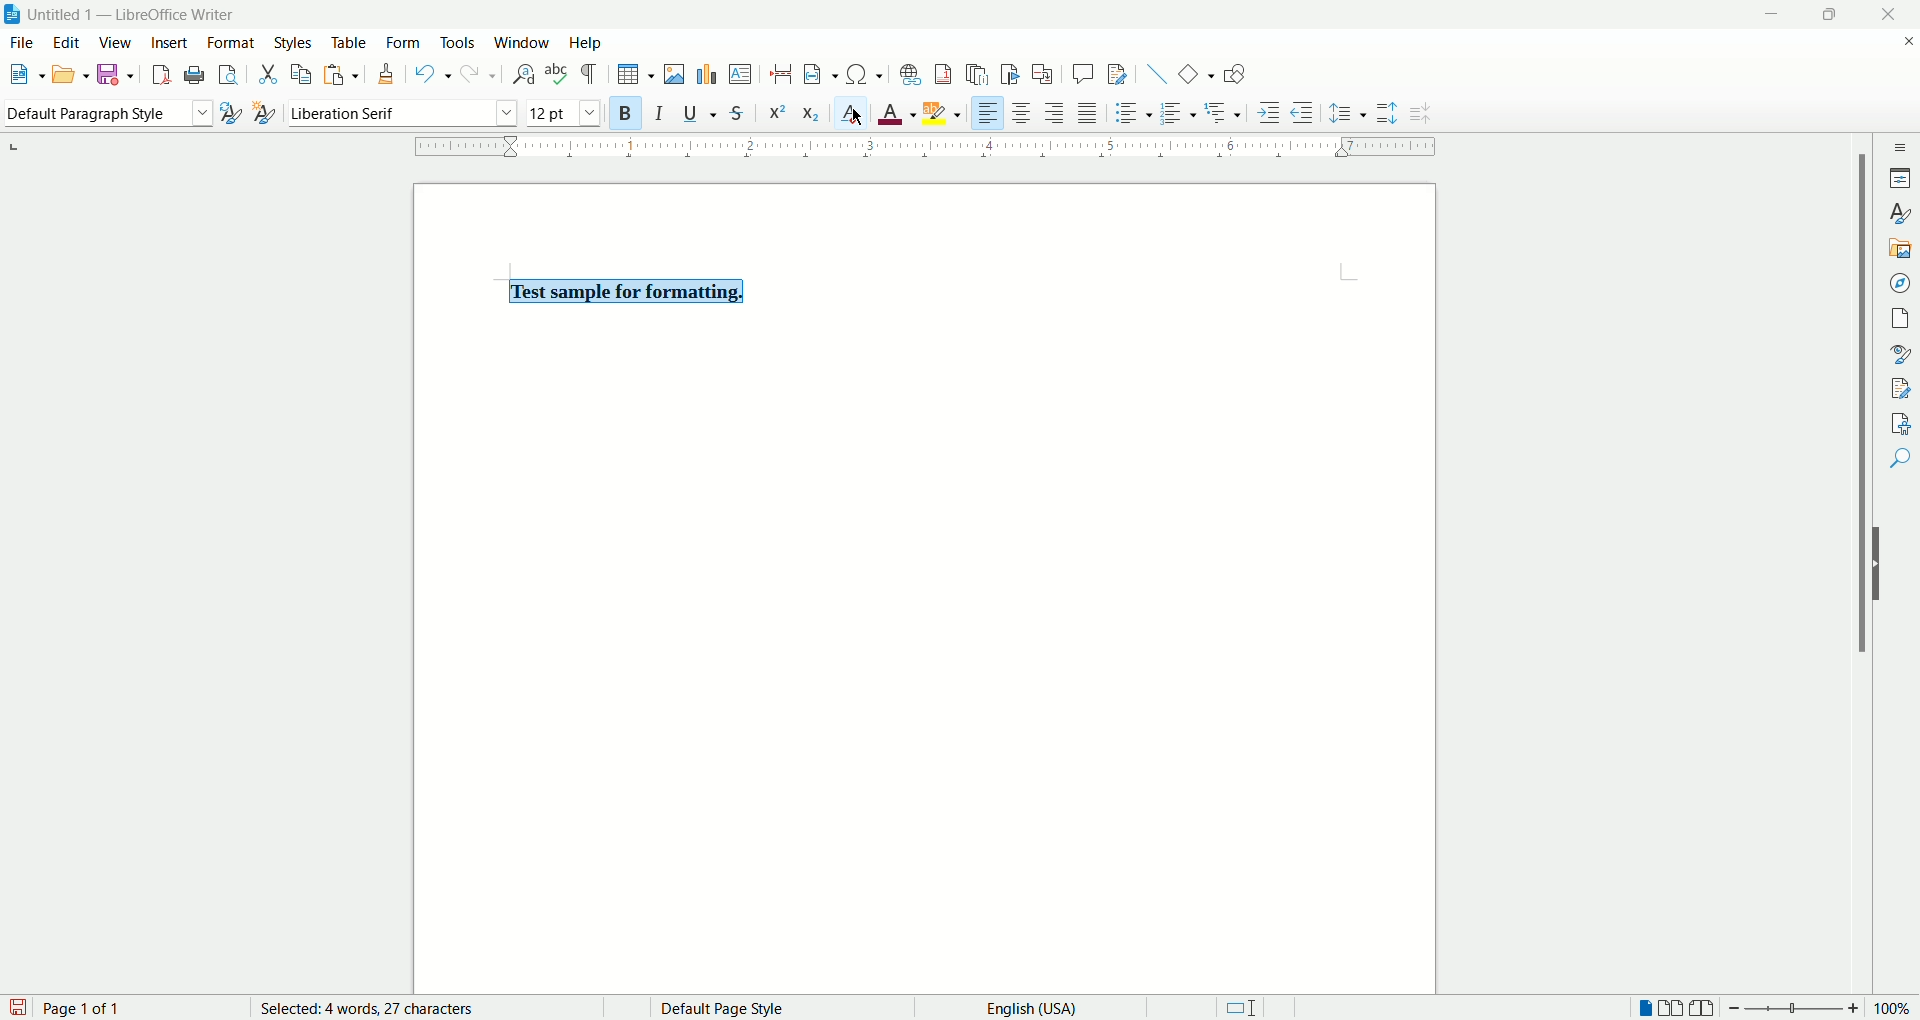 Image resolution: width=1920 pixels, height=1020 pixels. What do you see at coordinates (266, 112) in the screenshot?
I see `new style` at bounding box center [266, 112].